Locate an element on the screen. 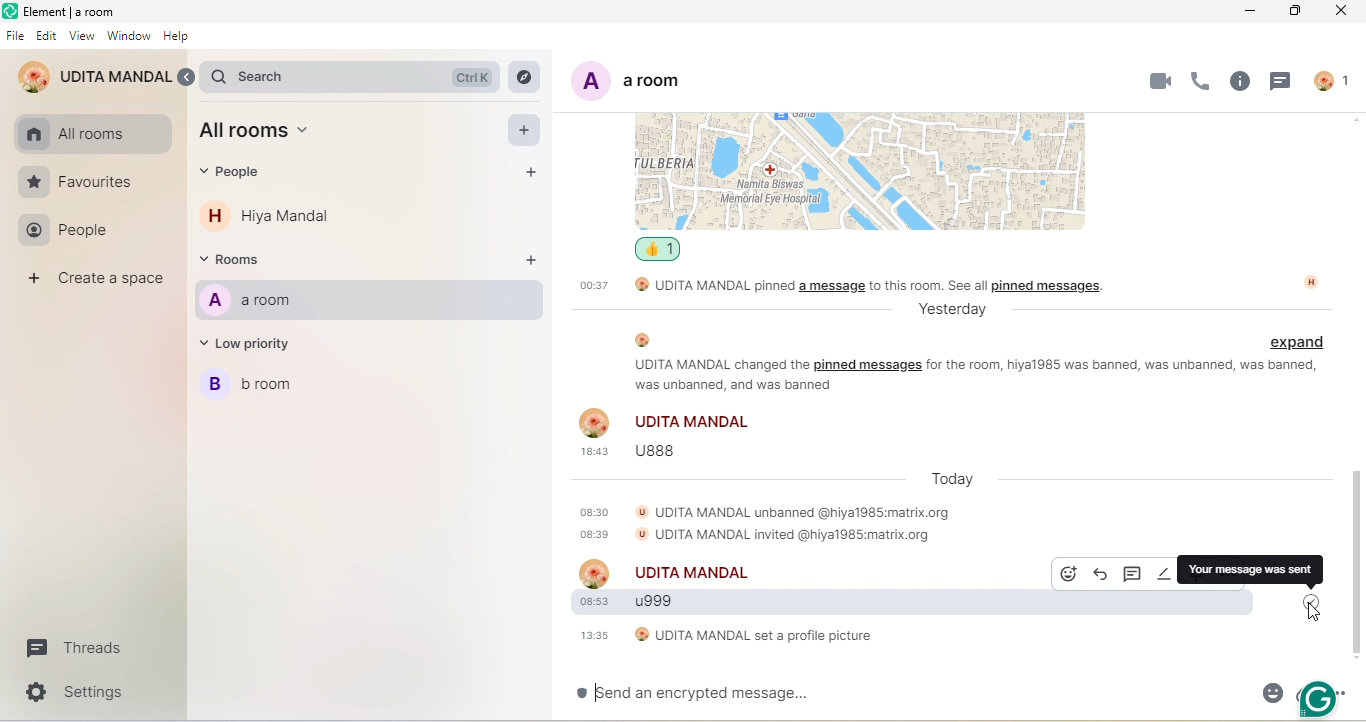 Image resolution: width=1366 pixels, height=722 pixels. Chat Information is located at coordinates (1240, 80).